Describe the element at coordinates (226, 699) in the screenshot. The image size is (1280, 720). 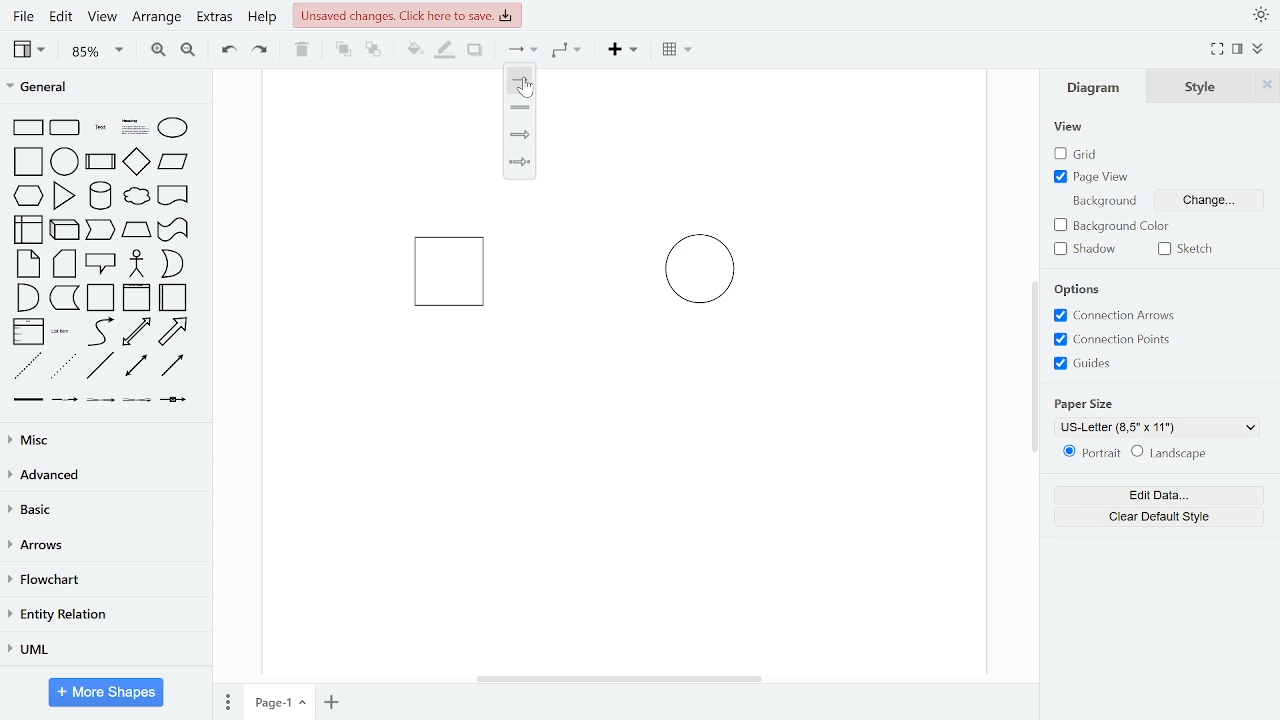
I see `pages` at that location.